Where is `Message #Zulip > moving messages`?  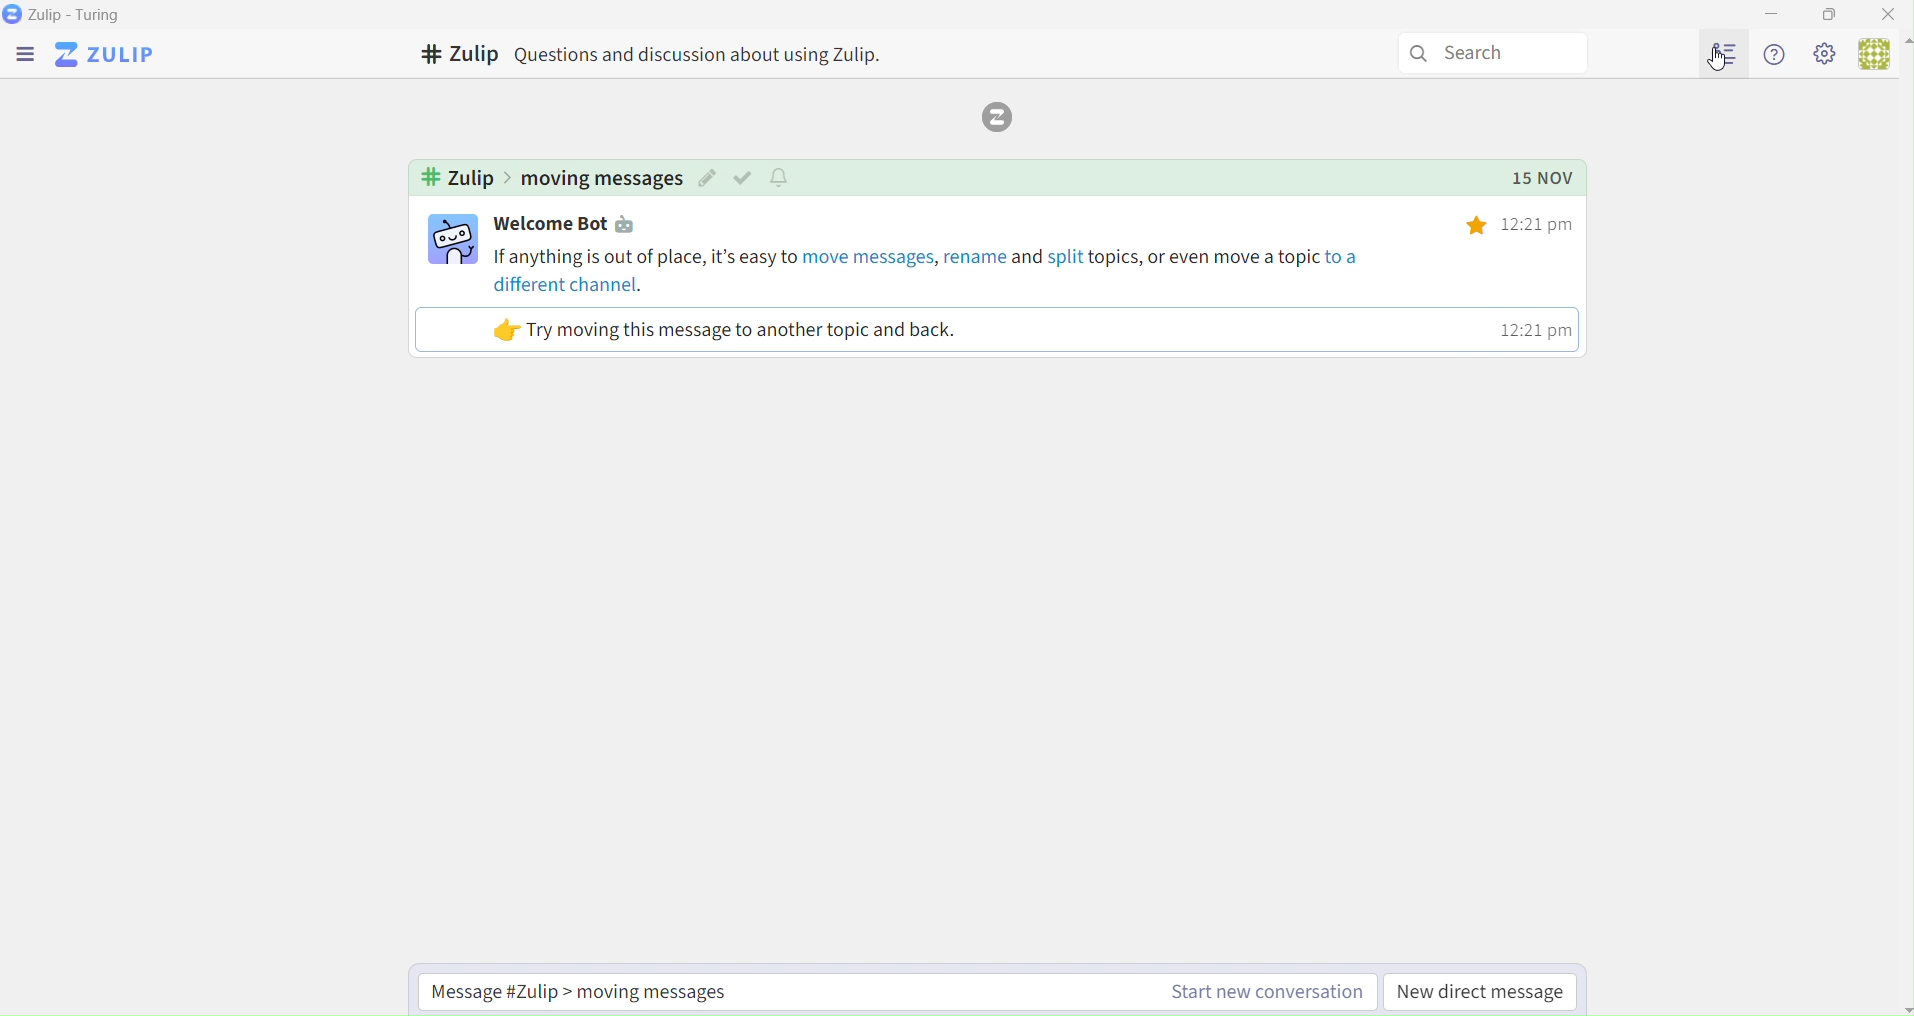 Message #Zulip > moving messages is located at coordinates (594, 991).